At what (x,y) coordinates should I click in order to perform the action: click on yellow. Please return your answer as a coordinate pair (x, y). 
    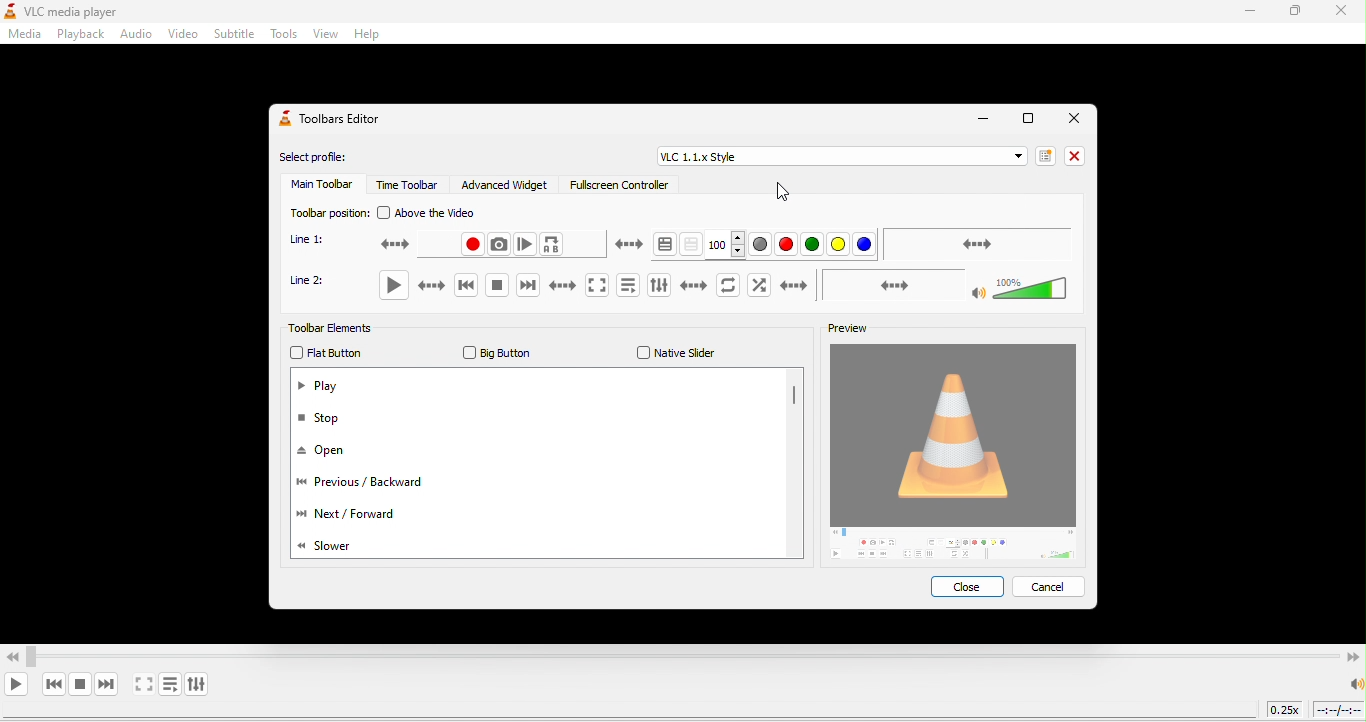
    Looking at the image, I should click on (842, 245).